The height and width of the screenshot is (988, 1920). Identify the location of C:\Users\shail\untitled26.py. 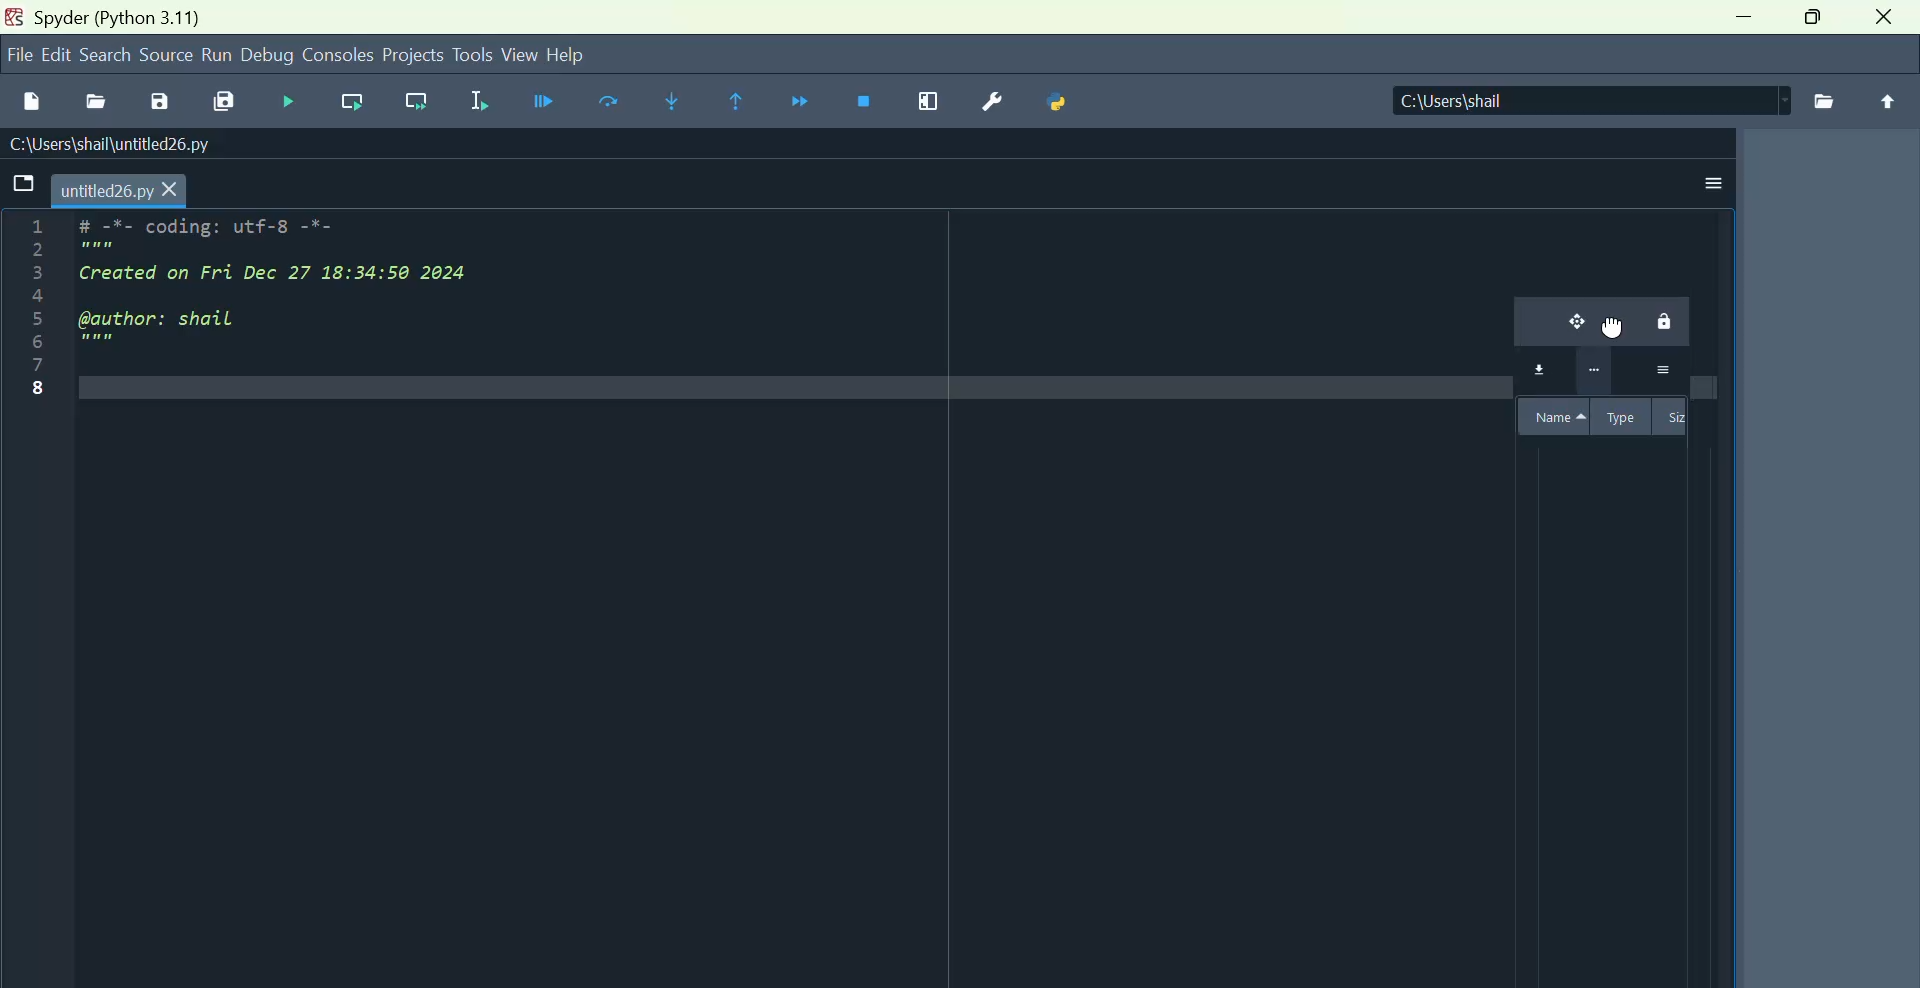
(158, 144).